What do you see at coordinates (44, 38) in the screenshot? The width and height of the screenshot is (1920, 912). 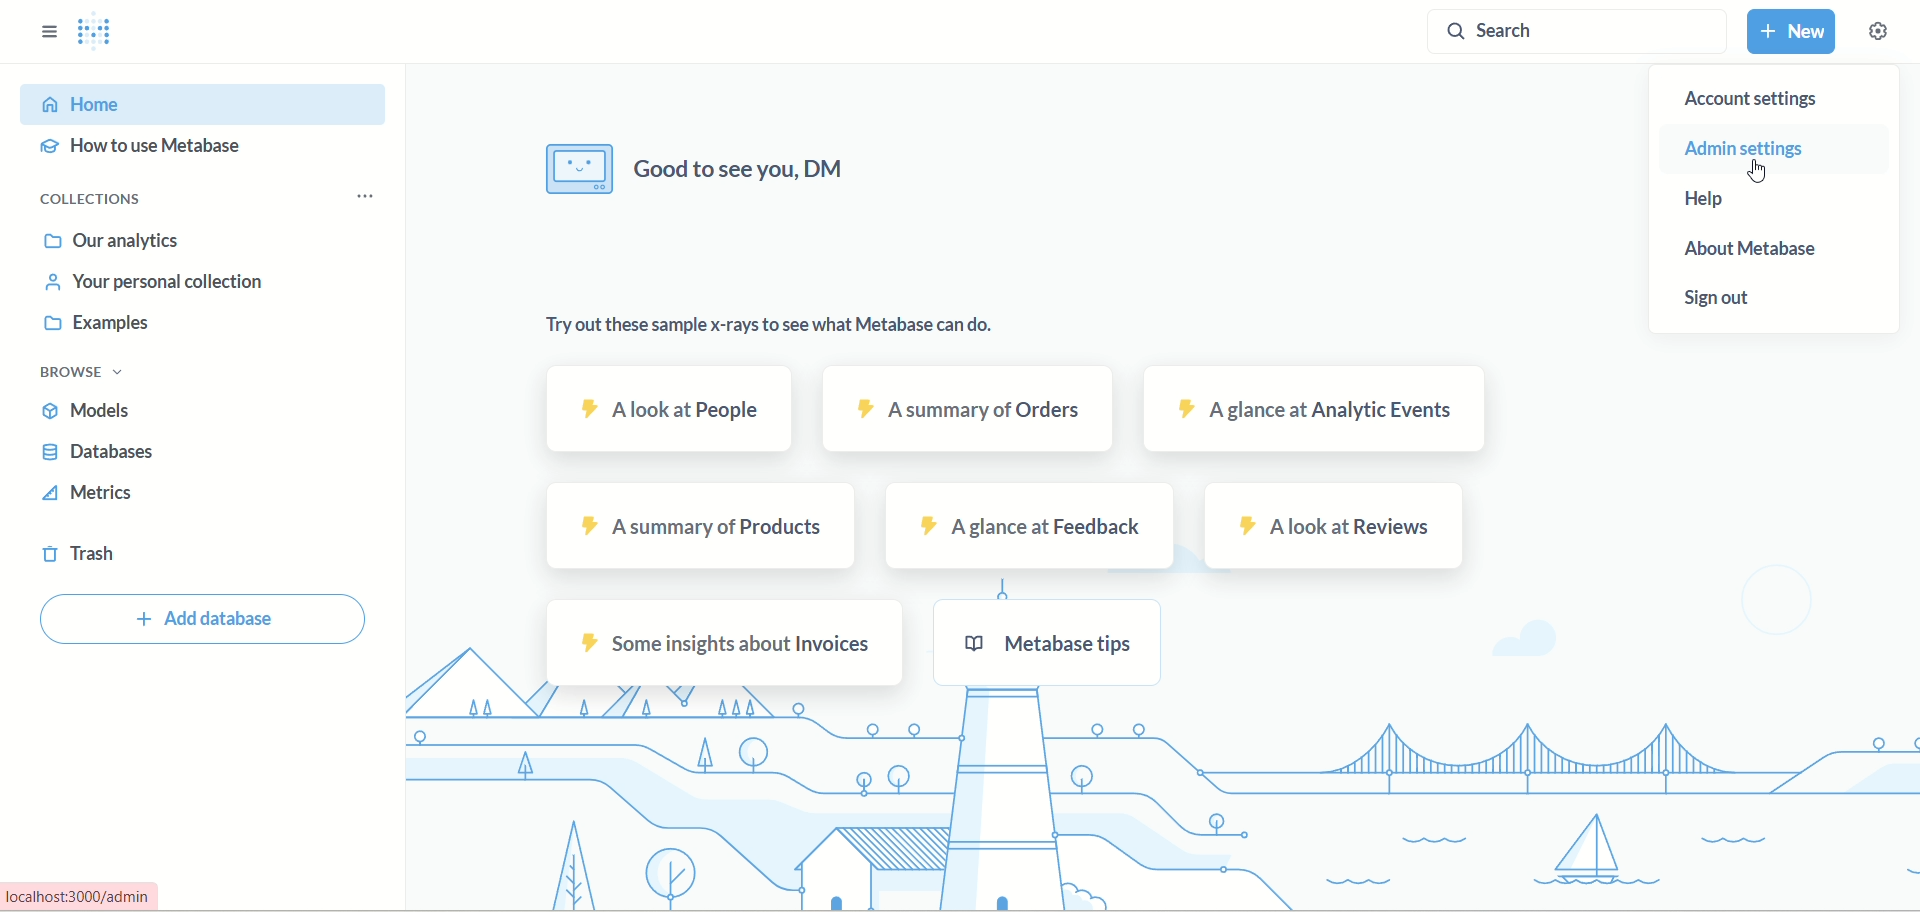 I see `sidebar` at bounding box center [44, 38].